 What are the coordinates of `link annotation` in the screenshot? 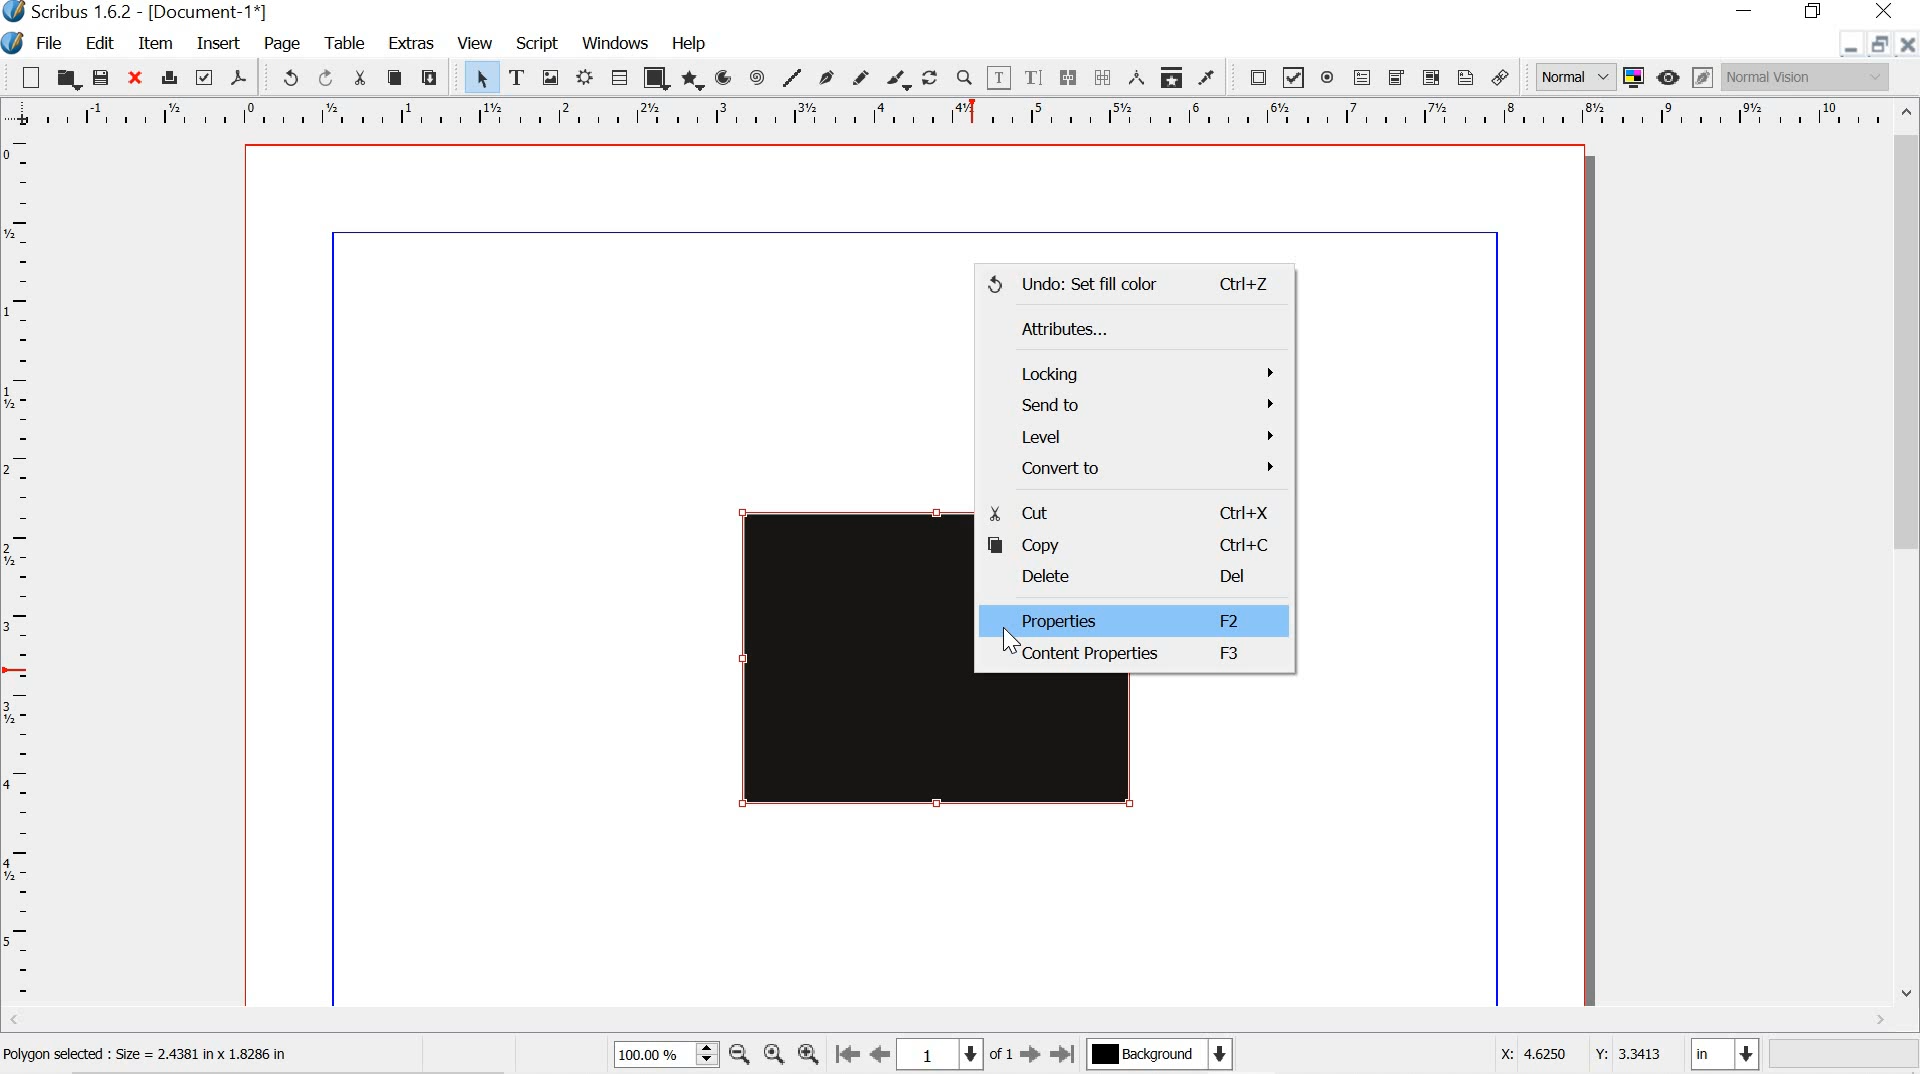 It's located at (1500, 78).